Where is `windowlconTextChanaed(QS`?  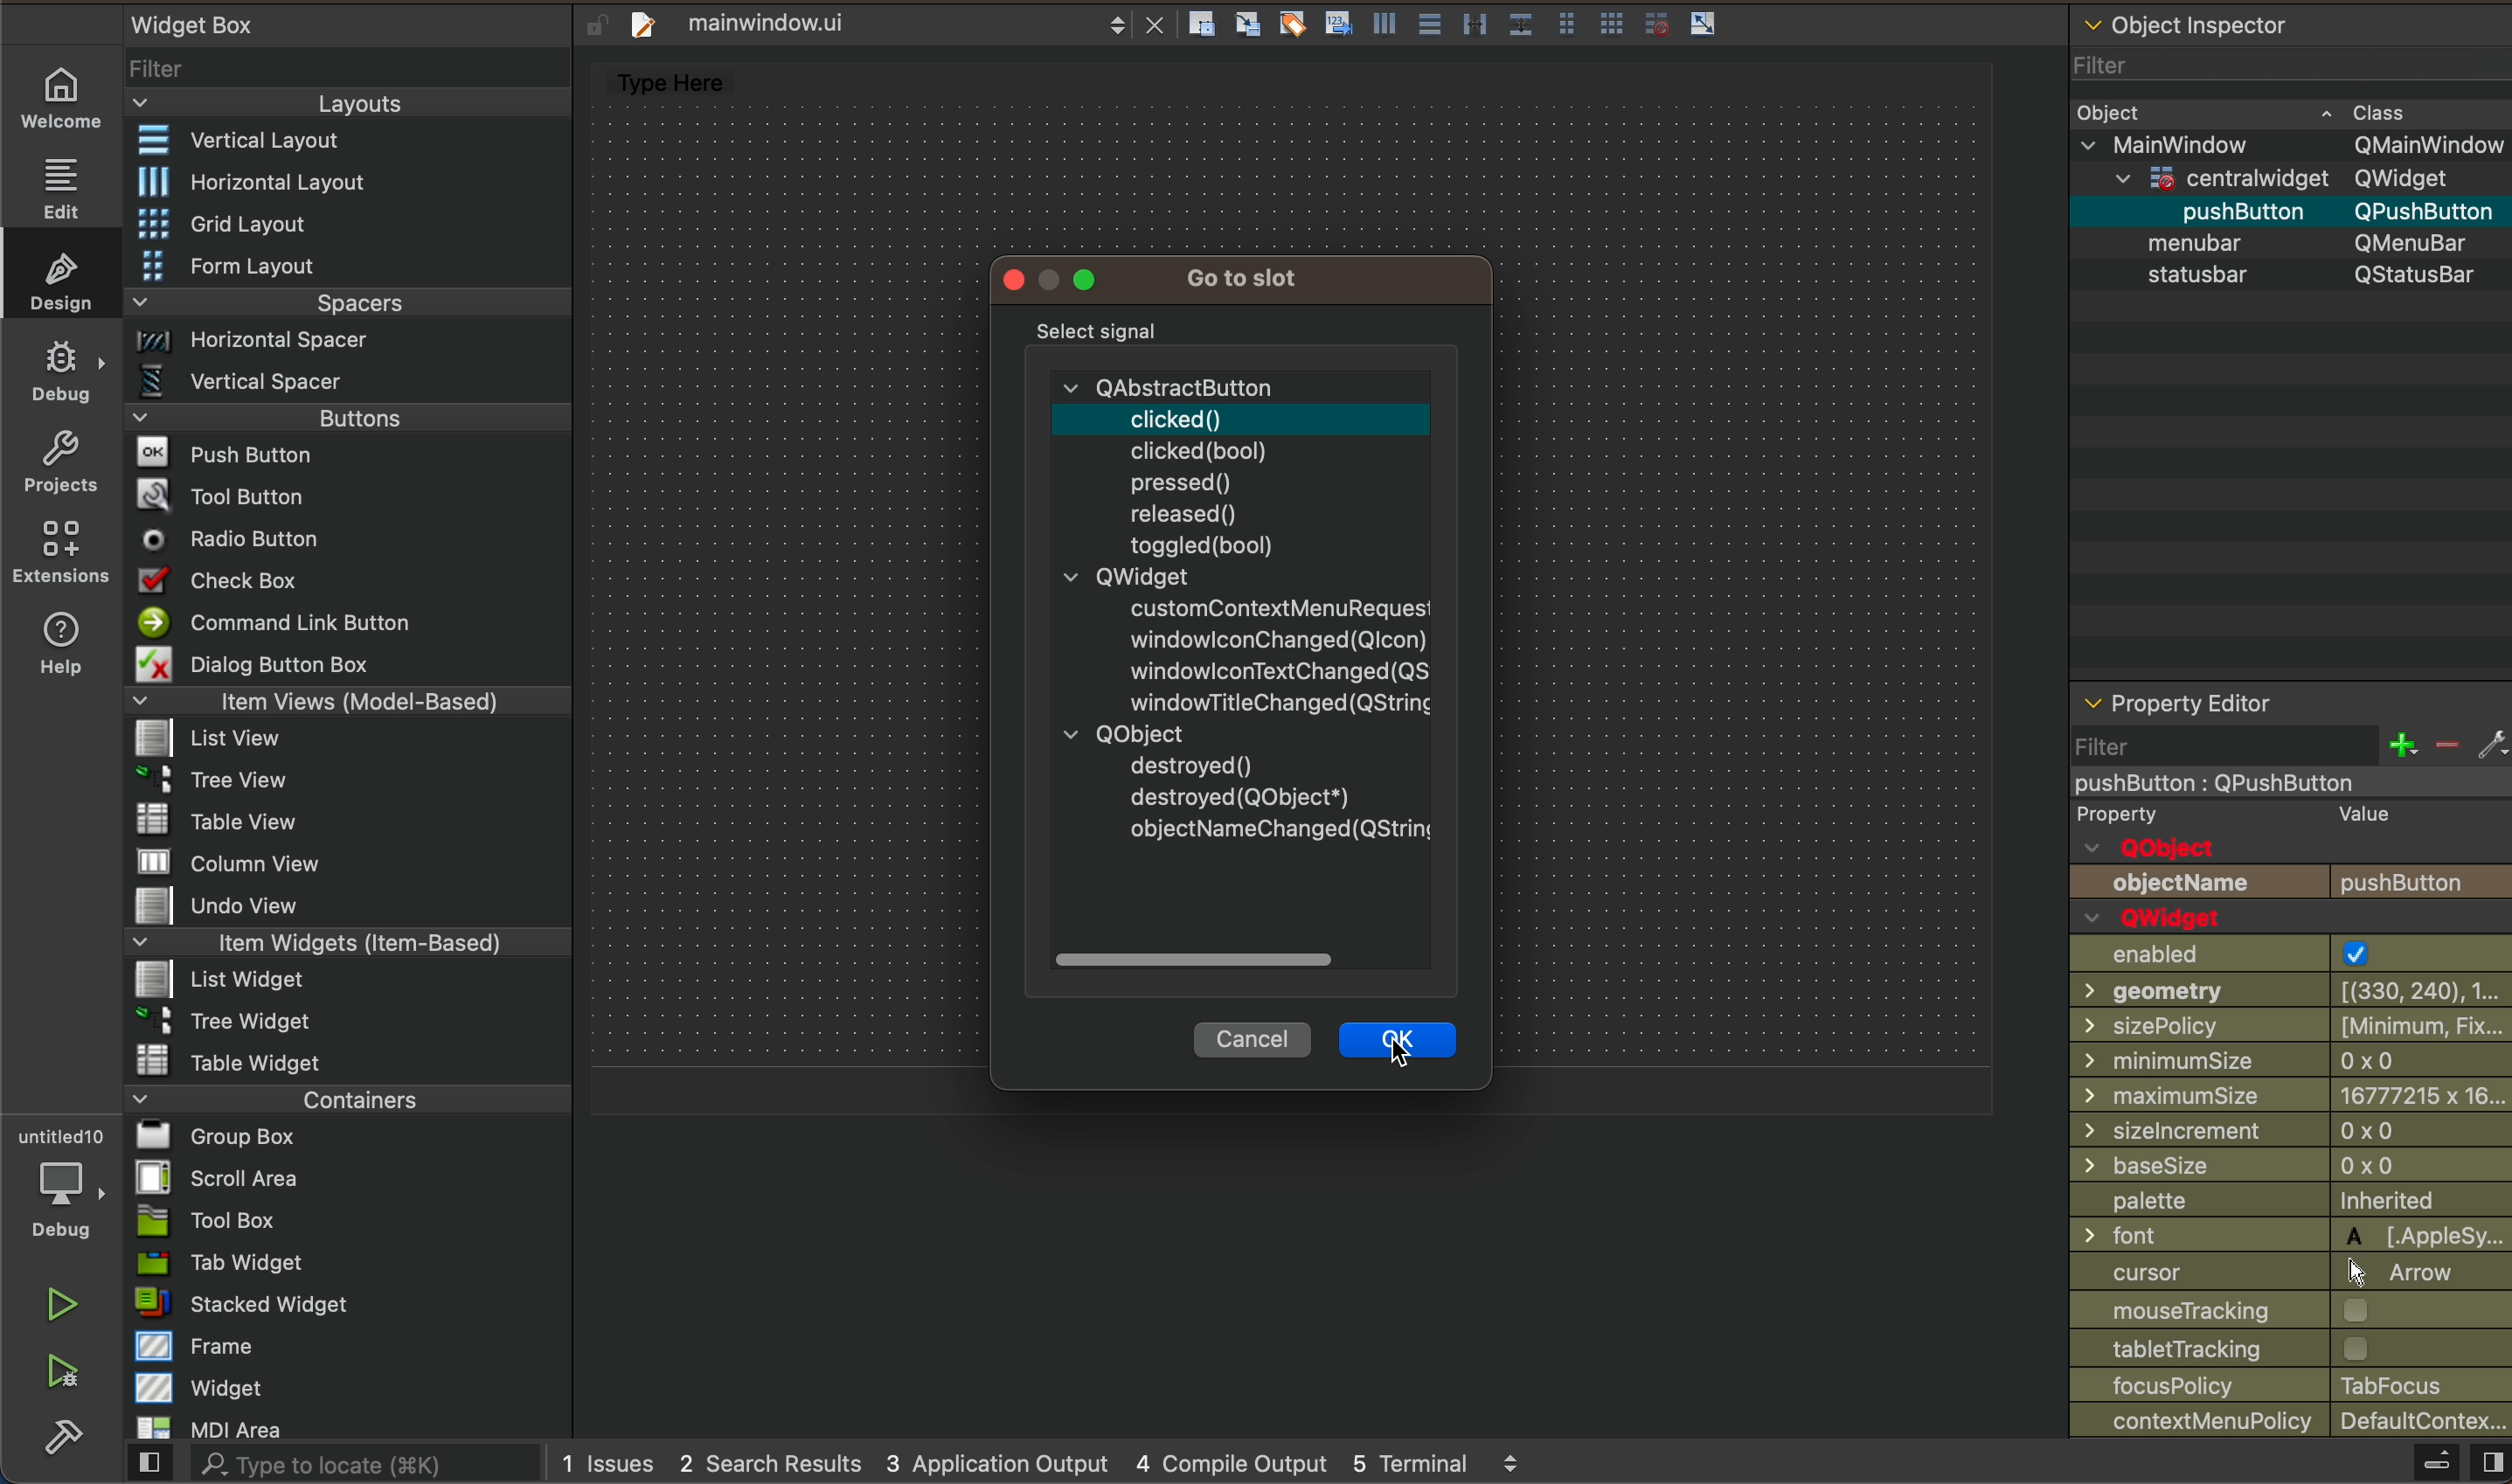
windowlconTextChanaed(QS is located at coordinates (1277, 669).